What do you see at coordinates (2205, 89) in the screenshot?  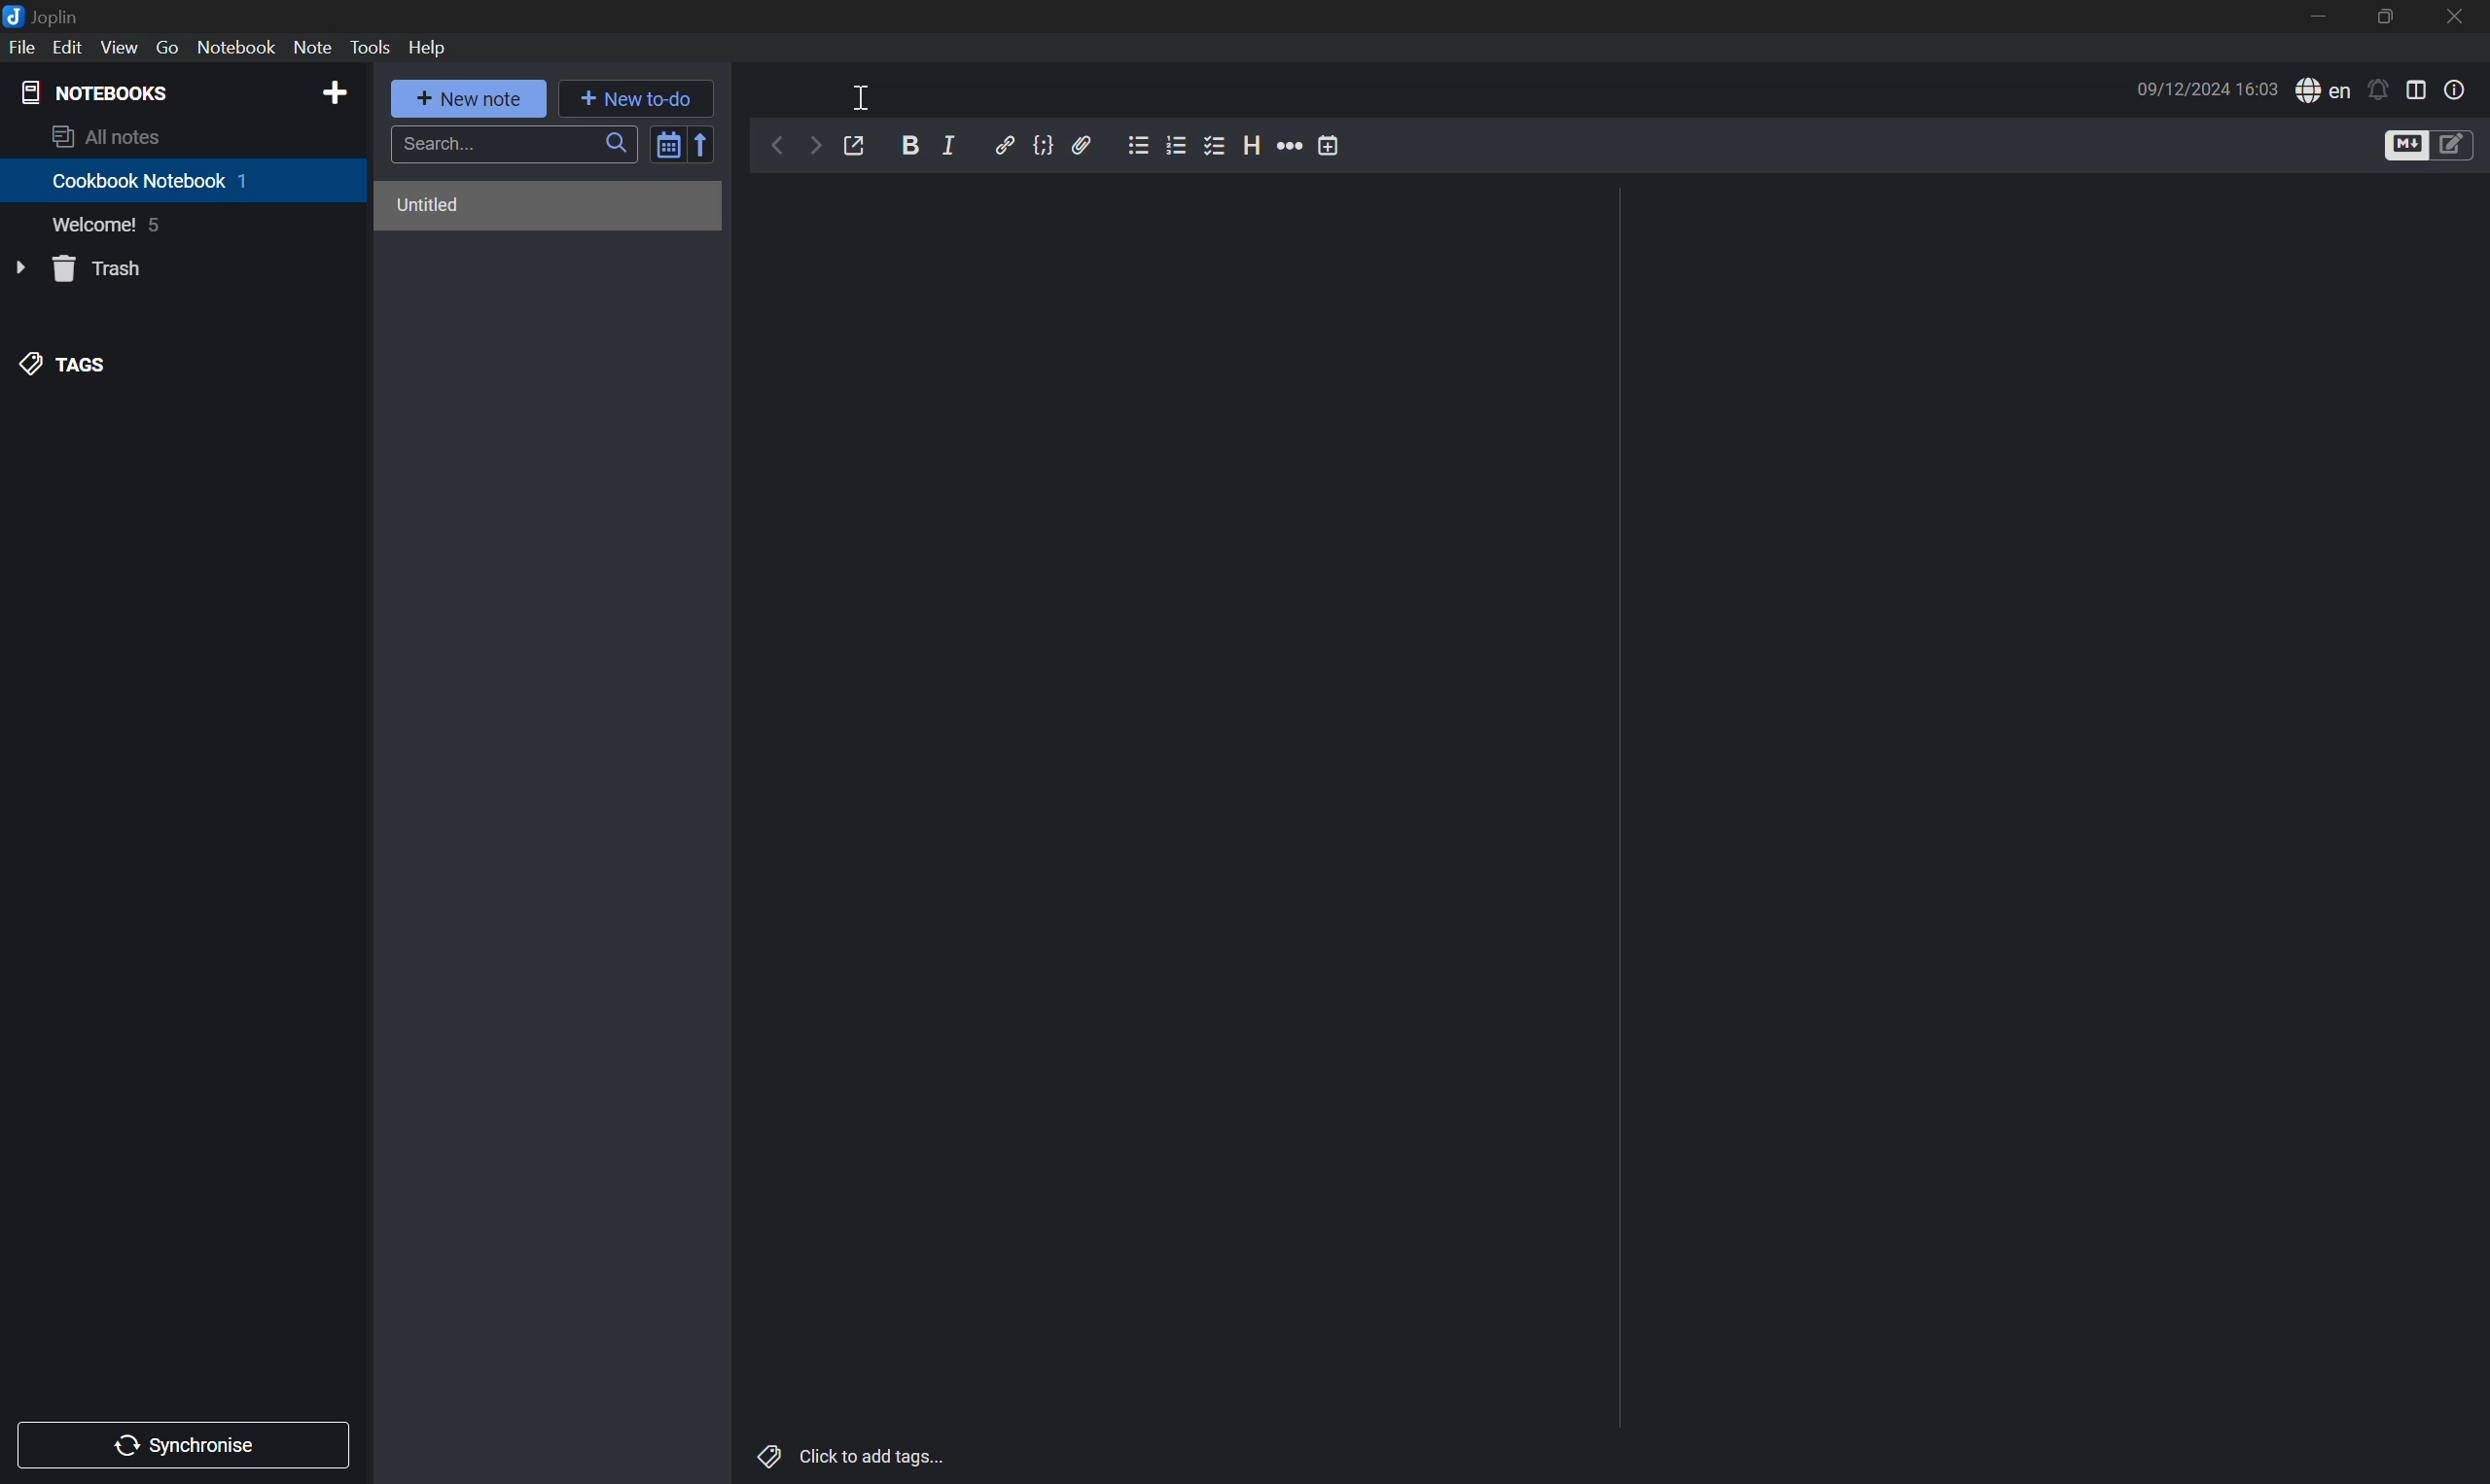 I see `09/12/2024 16:03` at bounding box center [2205, 89].